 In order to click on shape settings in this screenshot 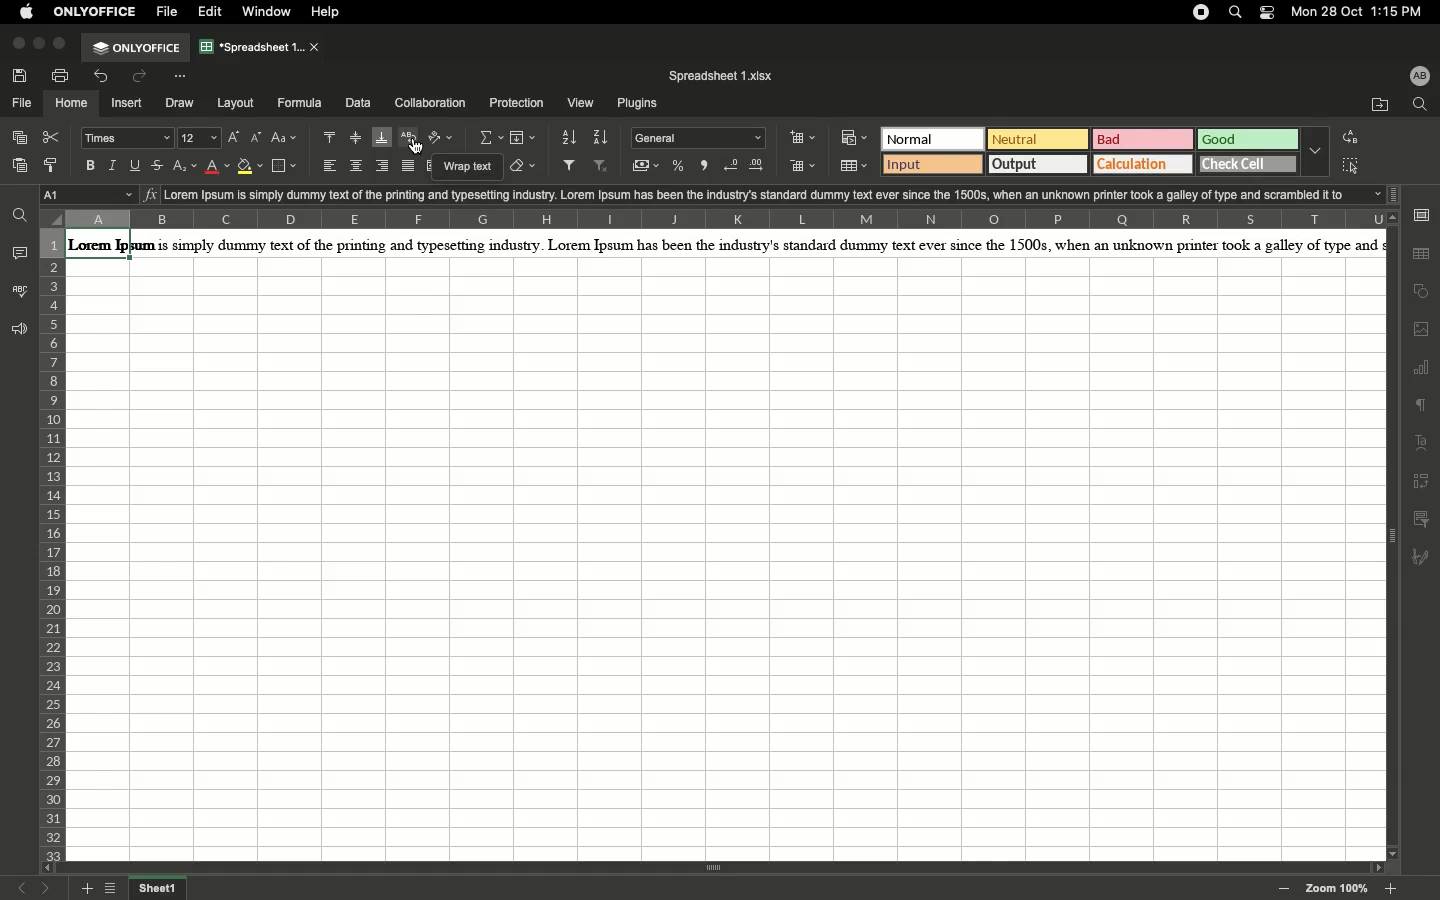, I will do `click(1421, 293)`.